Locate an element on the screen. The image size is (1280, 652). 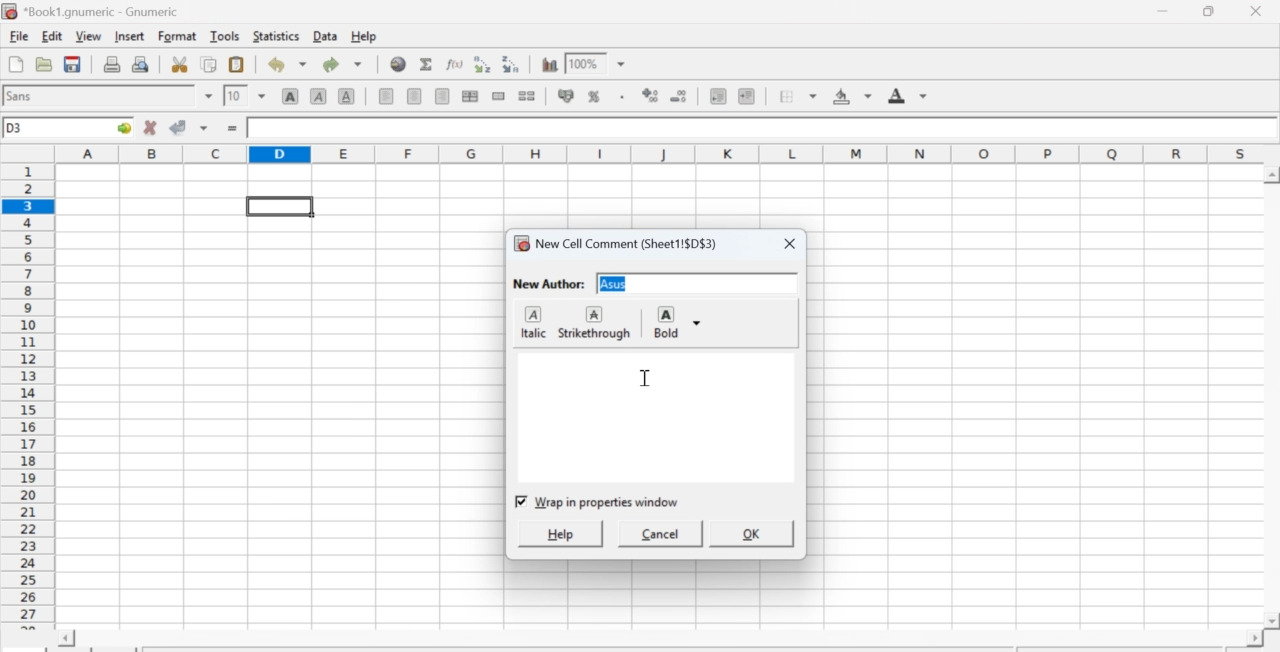
Format the selection as accounting is located at coordinates (566, 95).